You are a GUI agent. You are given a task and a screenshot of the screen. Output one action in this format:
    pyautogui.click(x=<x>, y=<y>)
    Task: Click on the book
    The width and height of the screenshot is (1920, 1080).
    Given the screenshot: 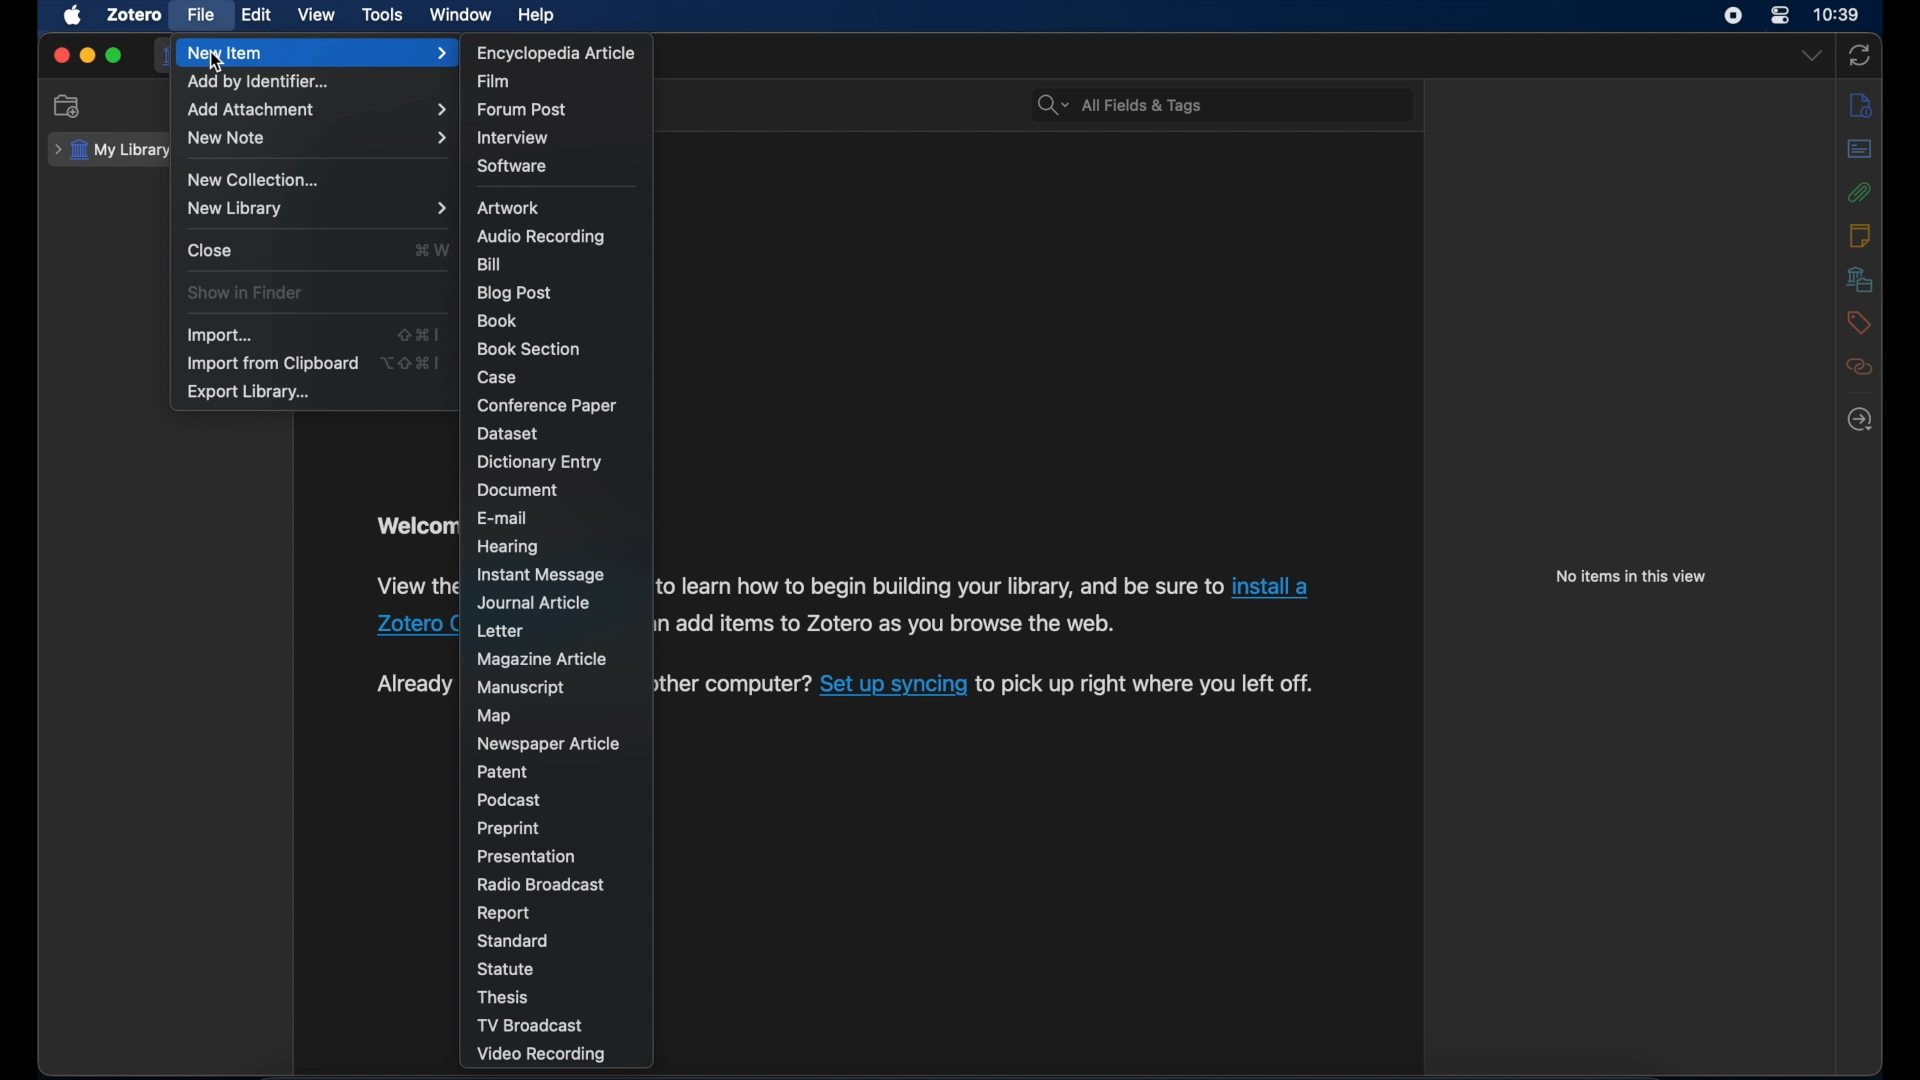 What is the action you would take?
    pyautogui.click(x=500, y=320)
    